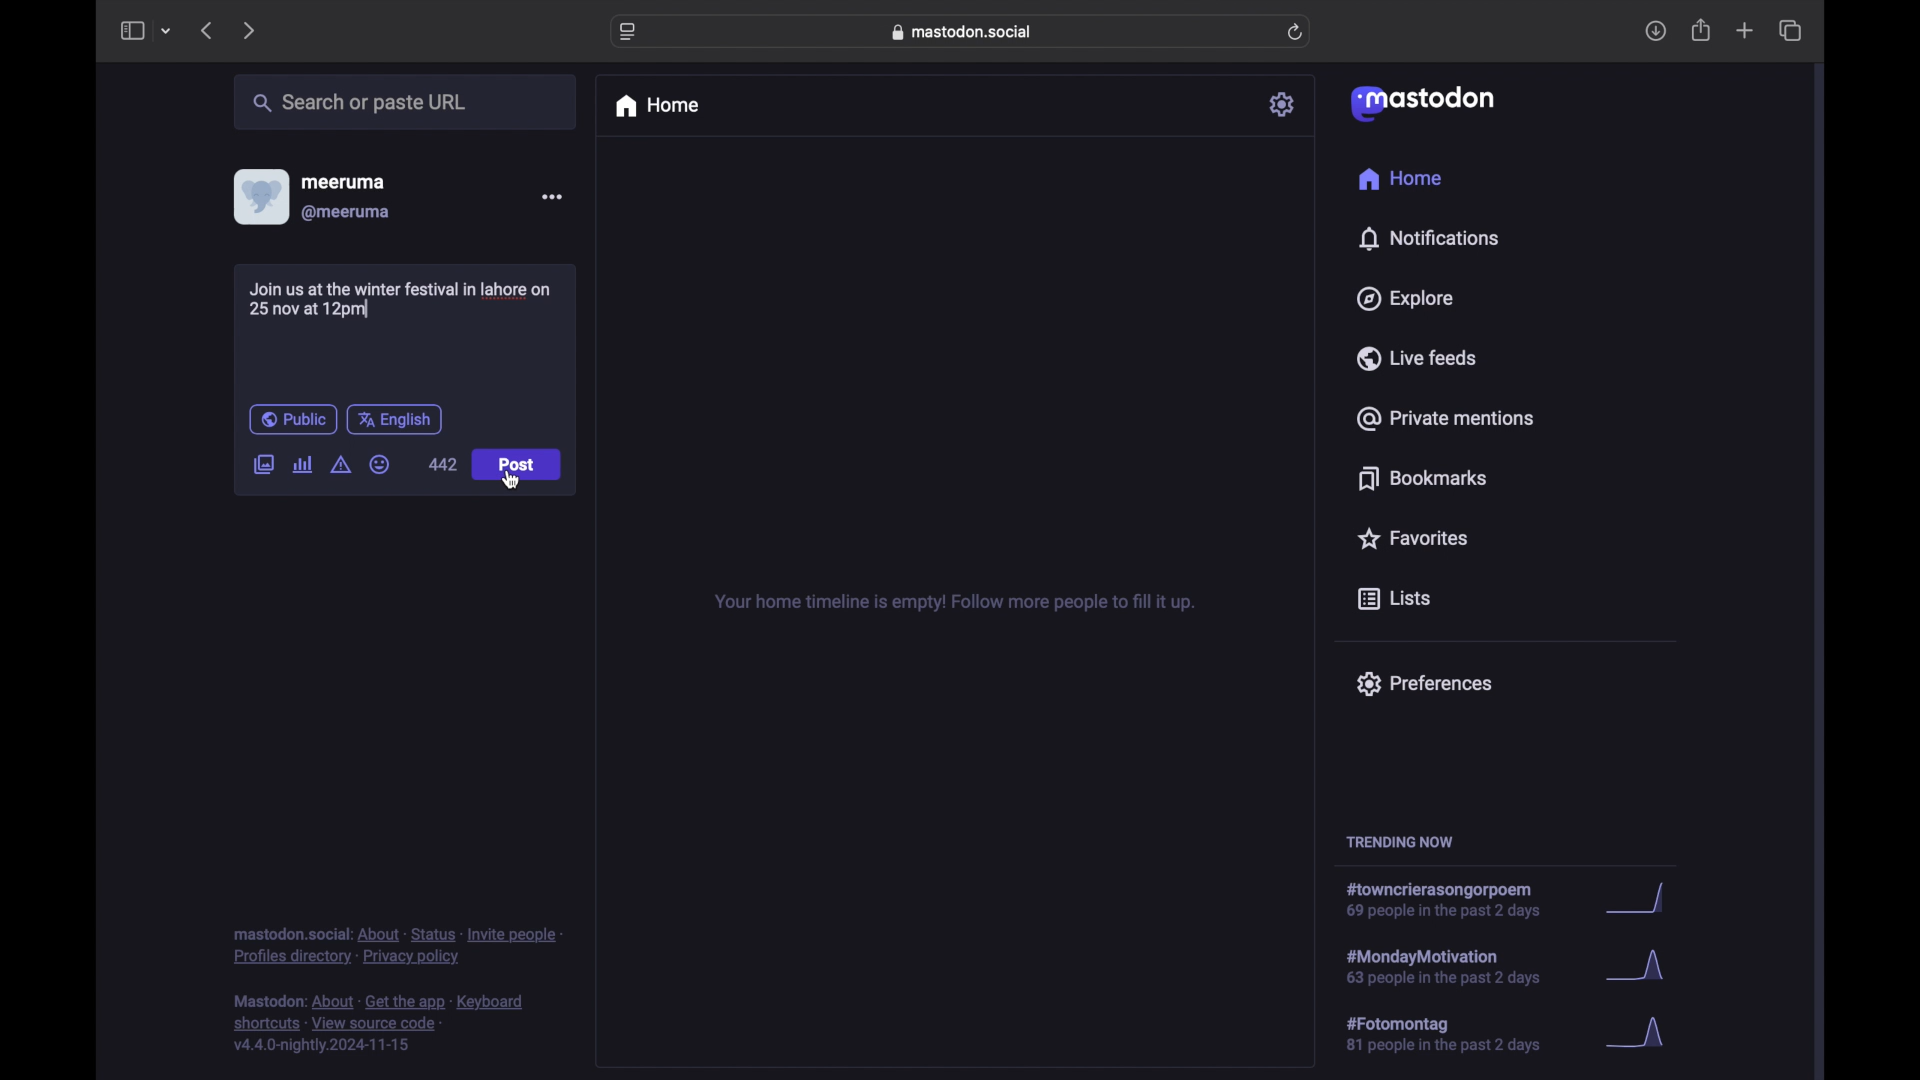 The image size is (1920, 1080). I want to click on web address, so click(966, 31).